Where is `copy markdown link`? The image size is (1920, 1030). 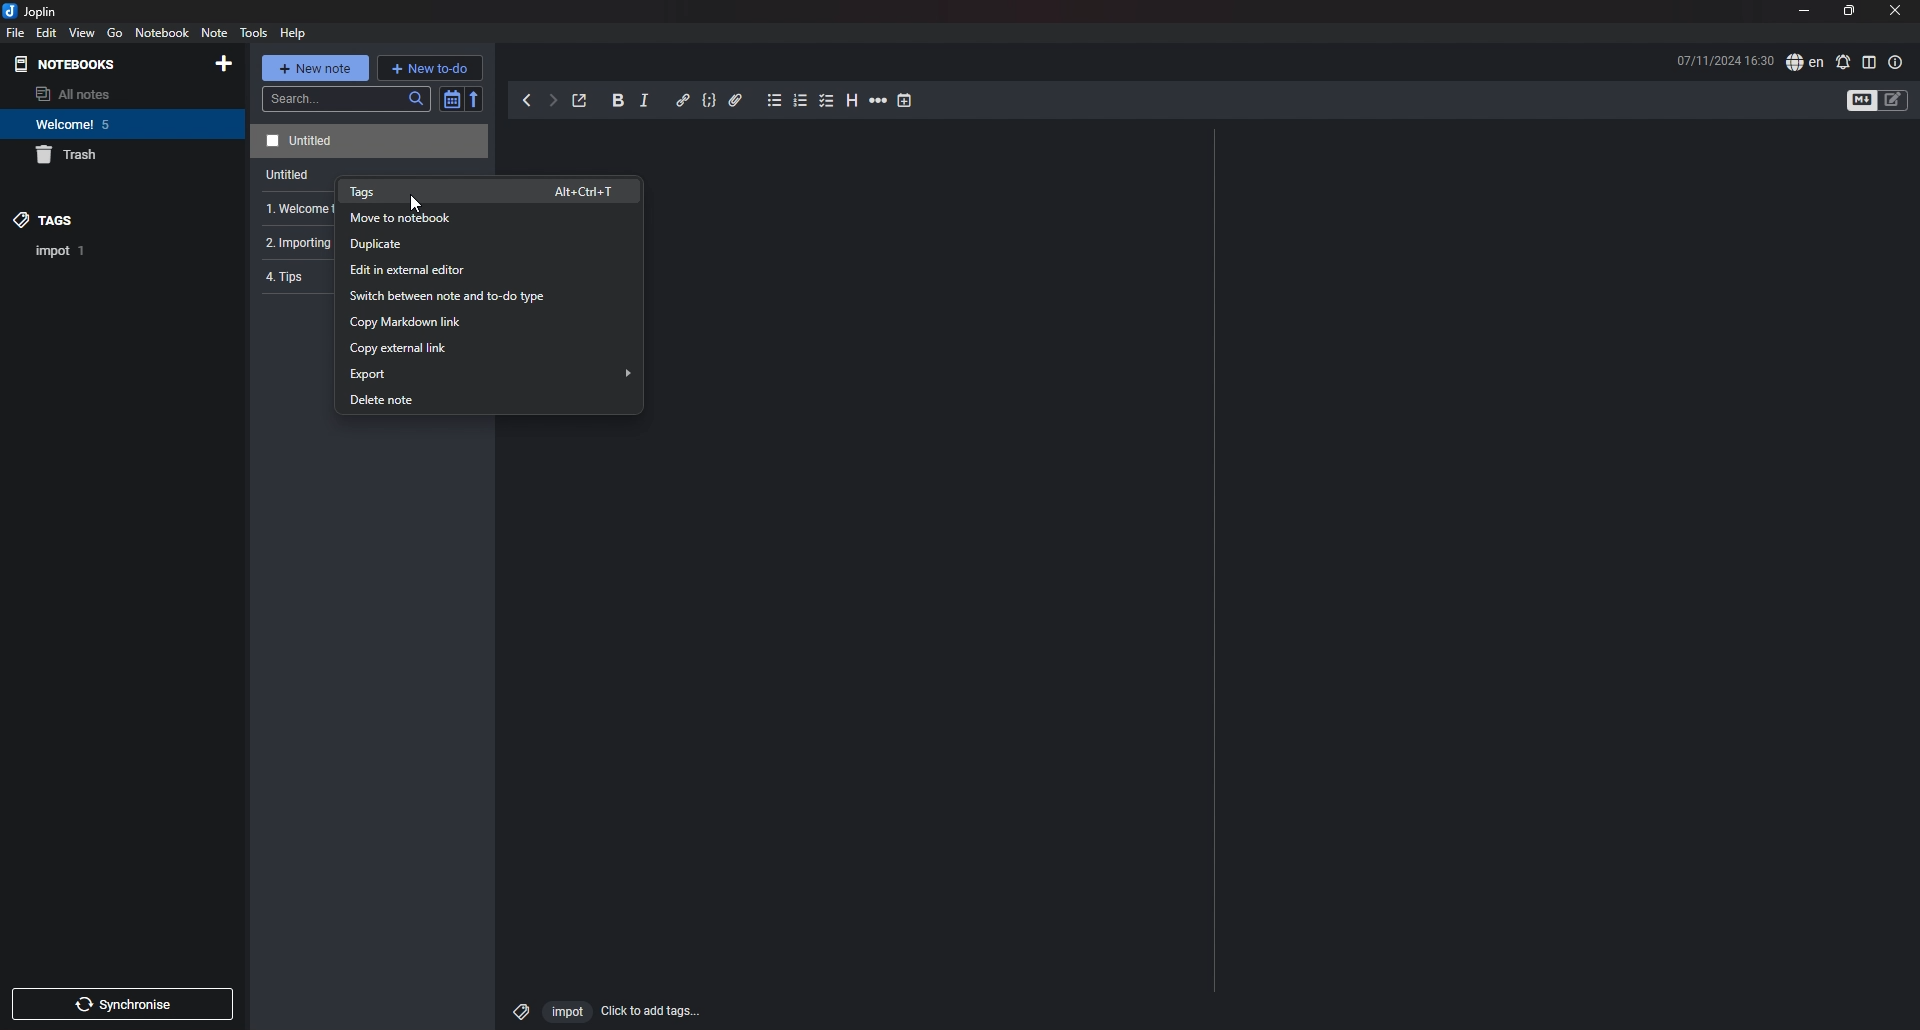 copy markdown link is located at coordinates (488, 322).